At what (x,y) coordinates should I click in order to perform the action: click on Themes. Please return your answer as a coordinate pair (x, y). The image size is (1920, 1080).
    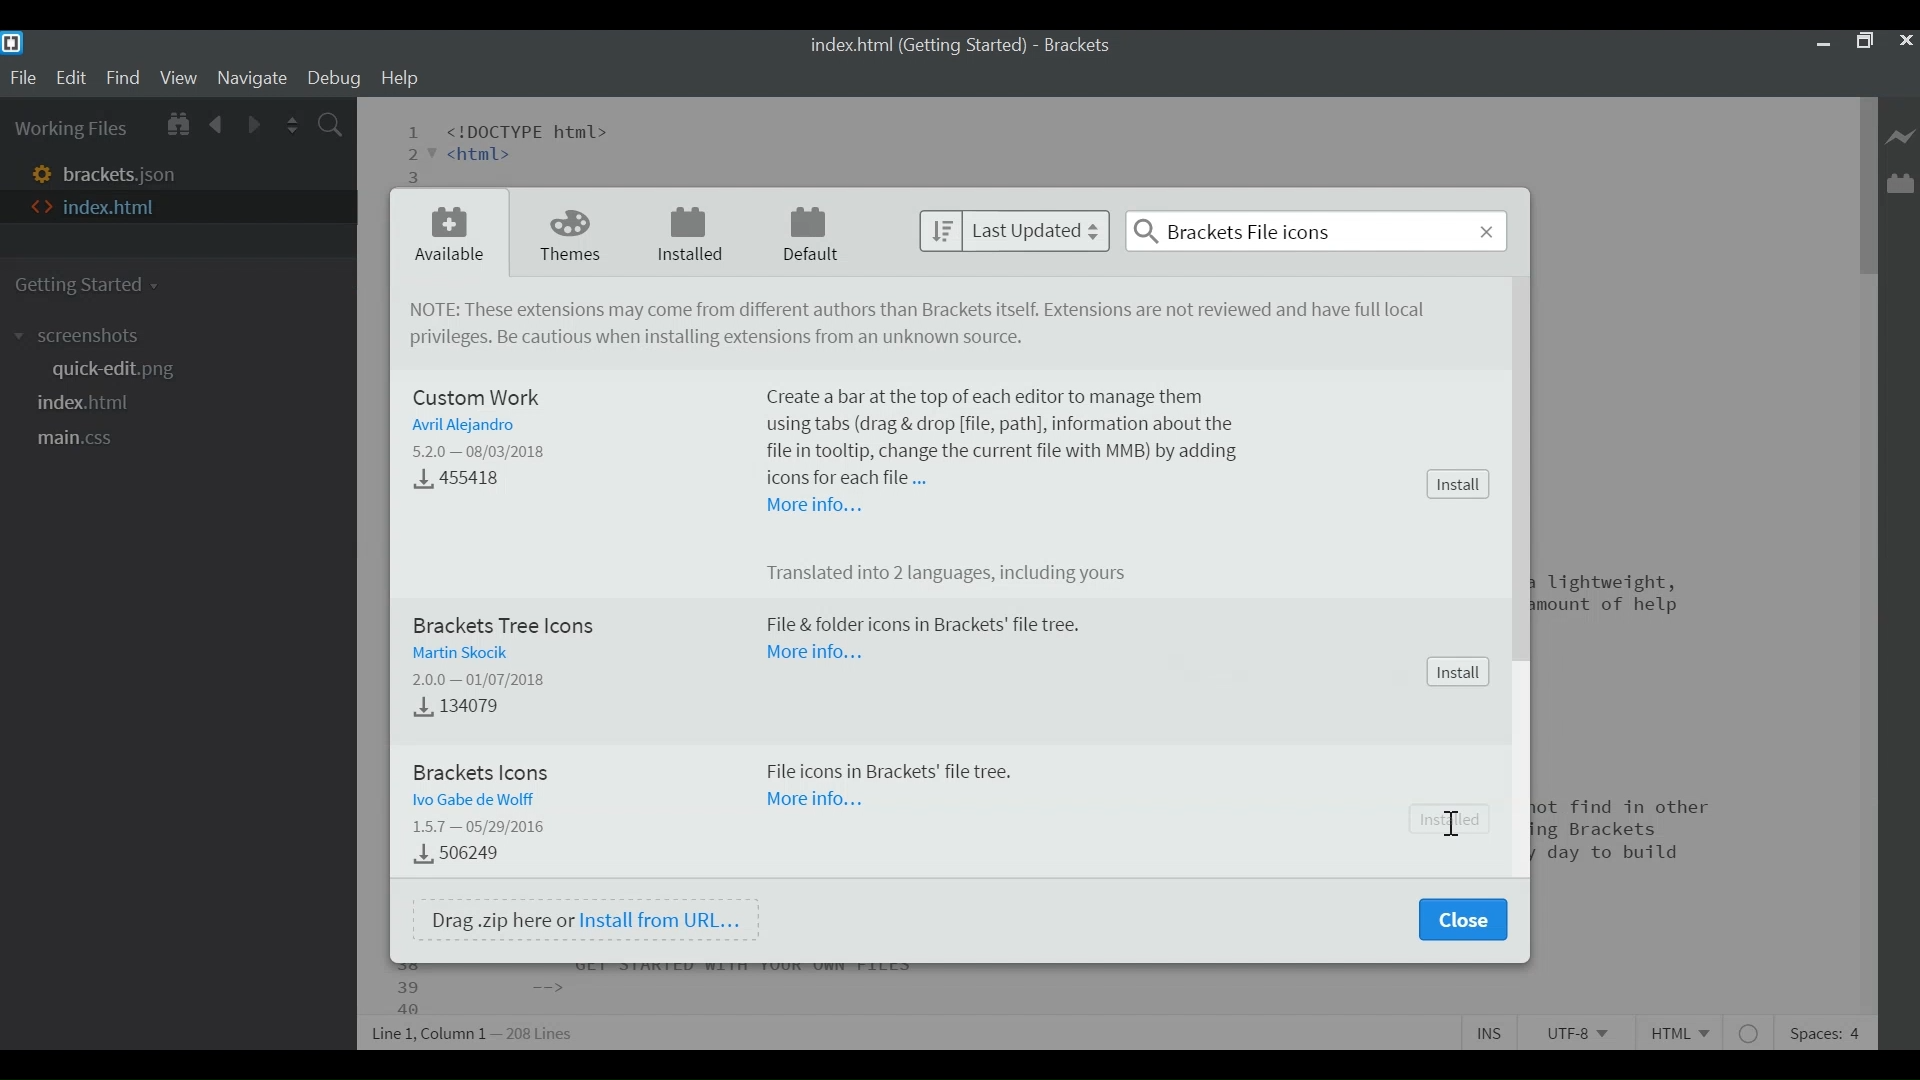
    Looking at the image, I should click on (571, 233).